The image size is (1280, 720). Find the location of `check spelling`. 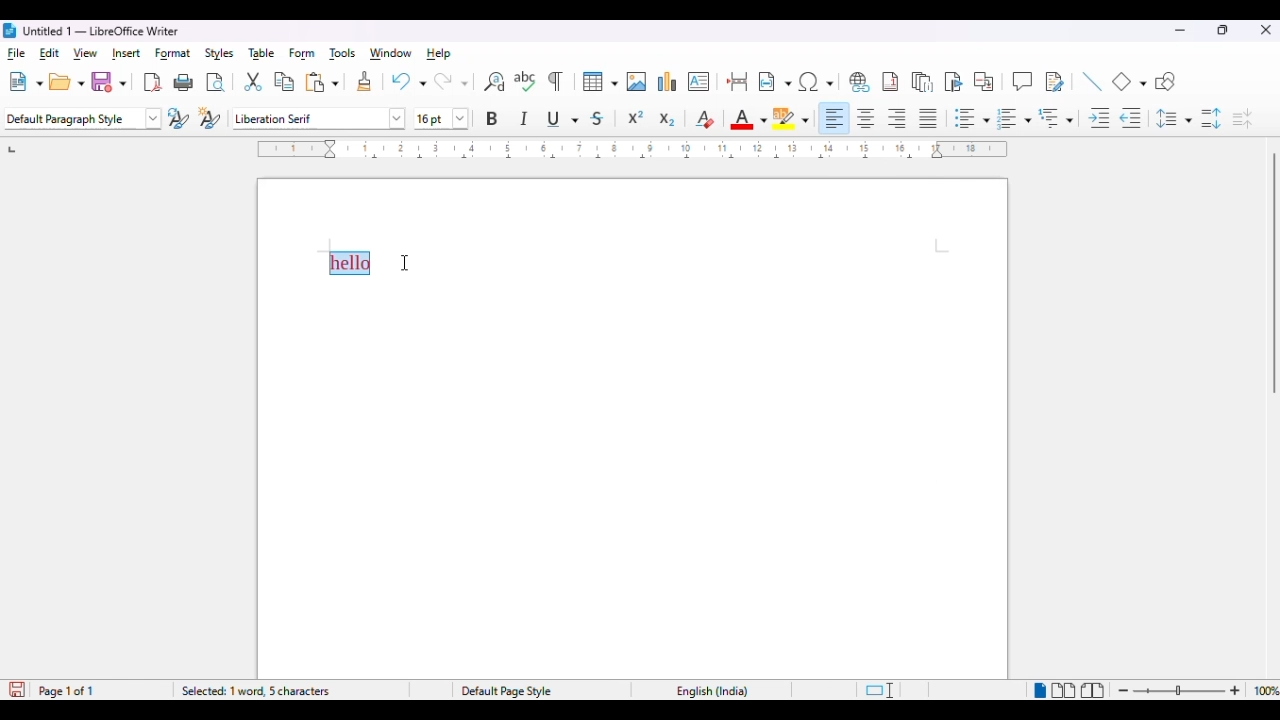

check spelling is located at coordinates (526, 81).